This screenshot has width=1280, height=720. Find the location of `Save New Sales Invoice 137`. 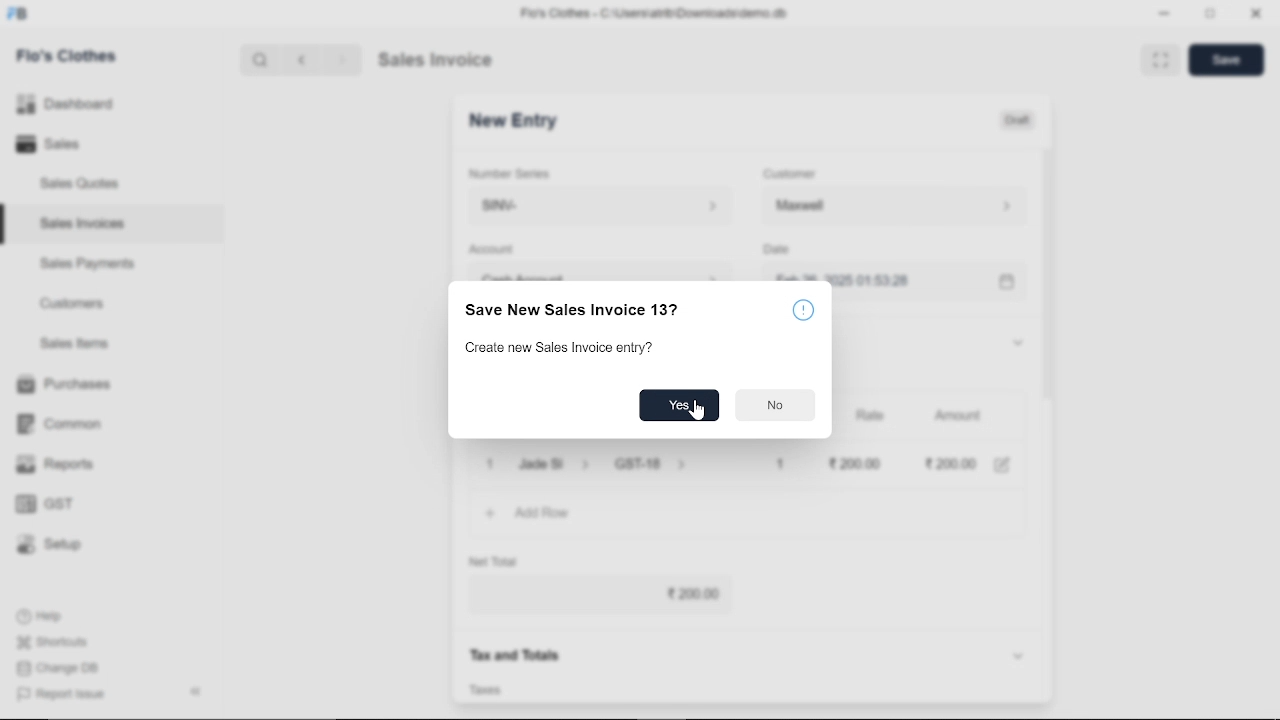

Save New Sales Invoice 137 is located at coordinates (572, 312).